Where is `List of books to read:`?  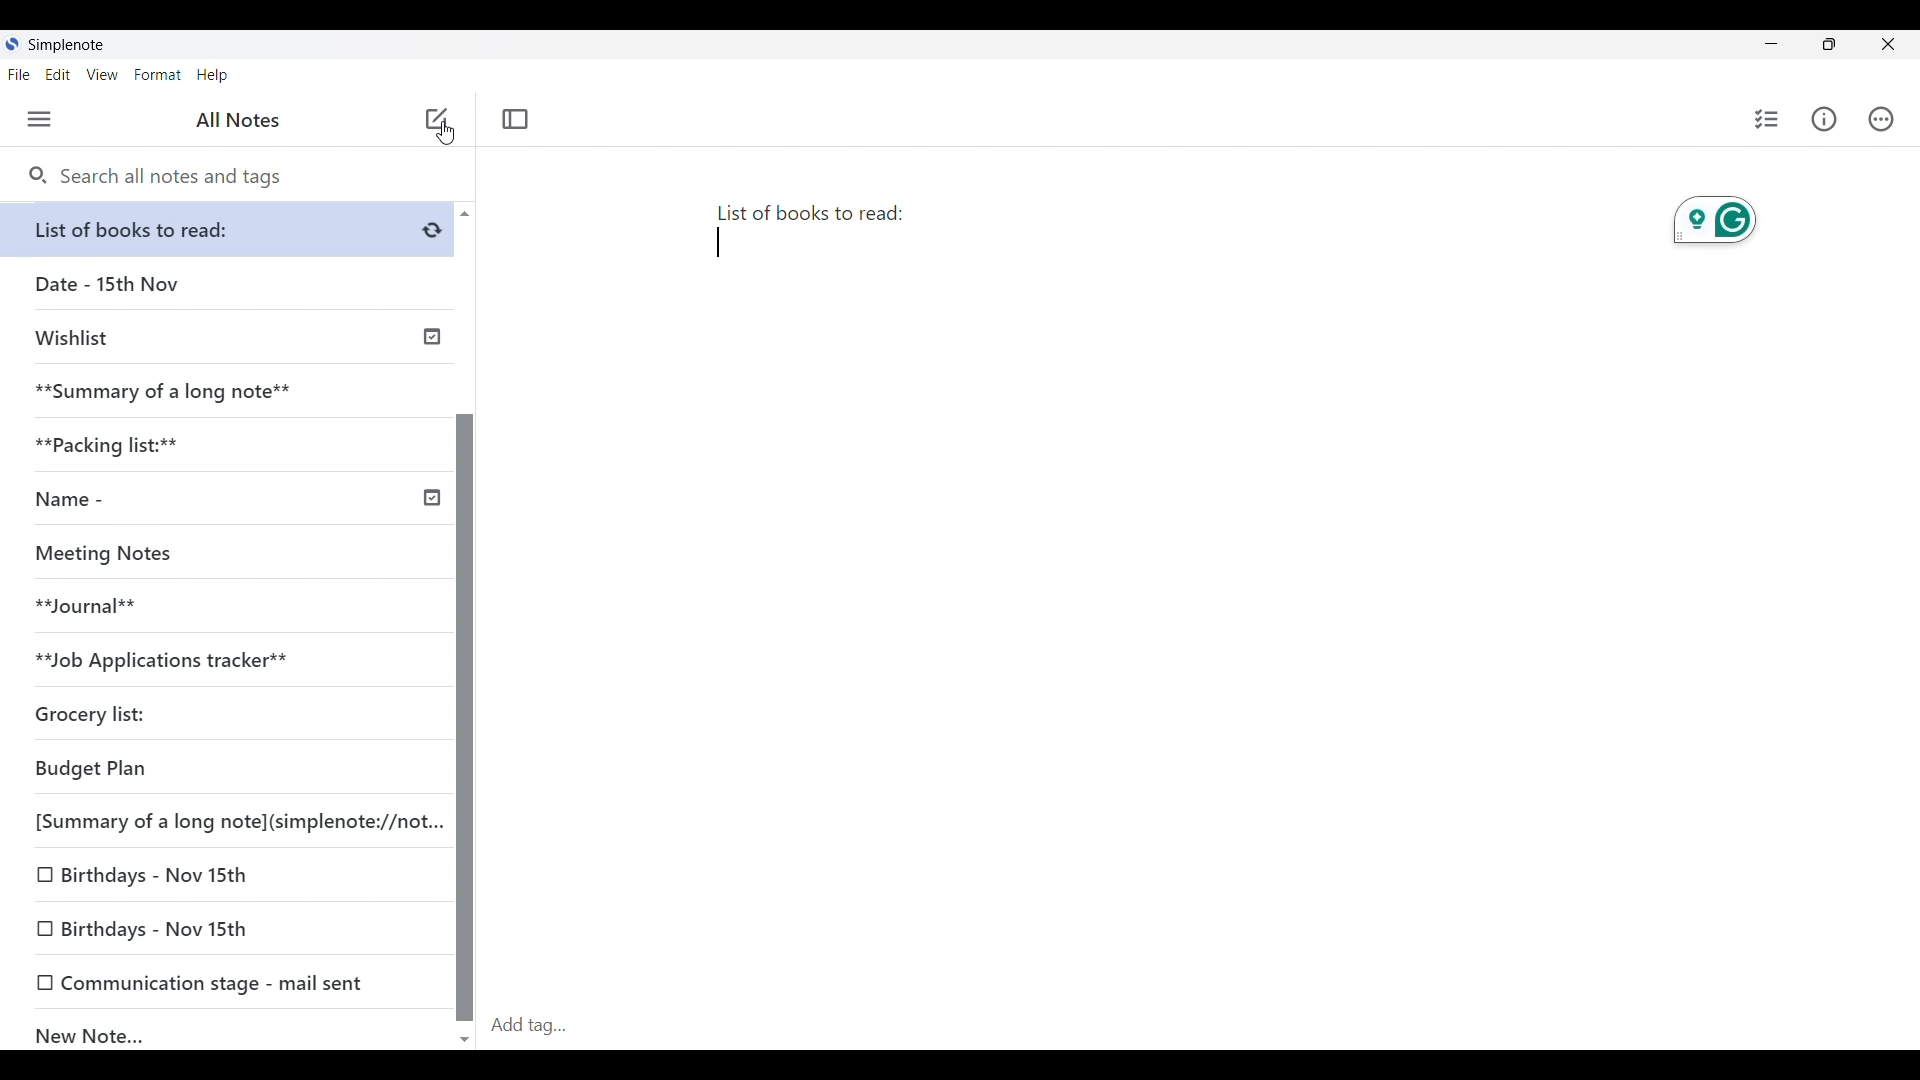
List of books to read: is located at coordinates (232, 229).